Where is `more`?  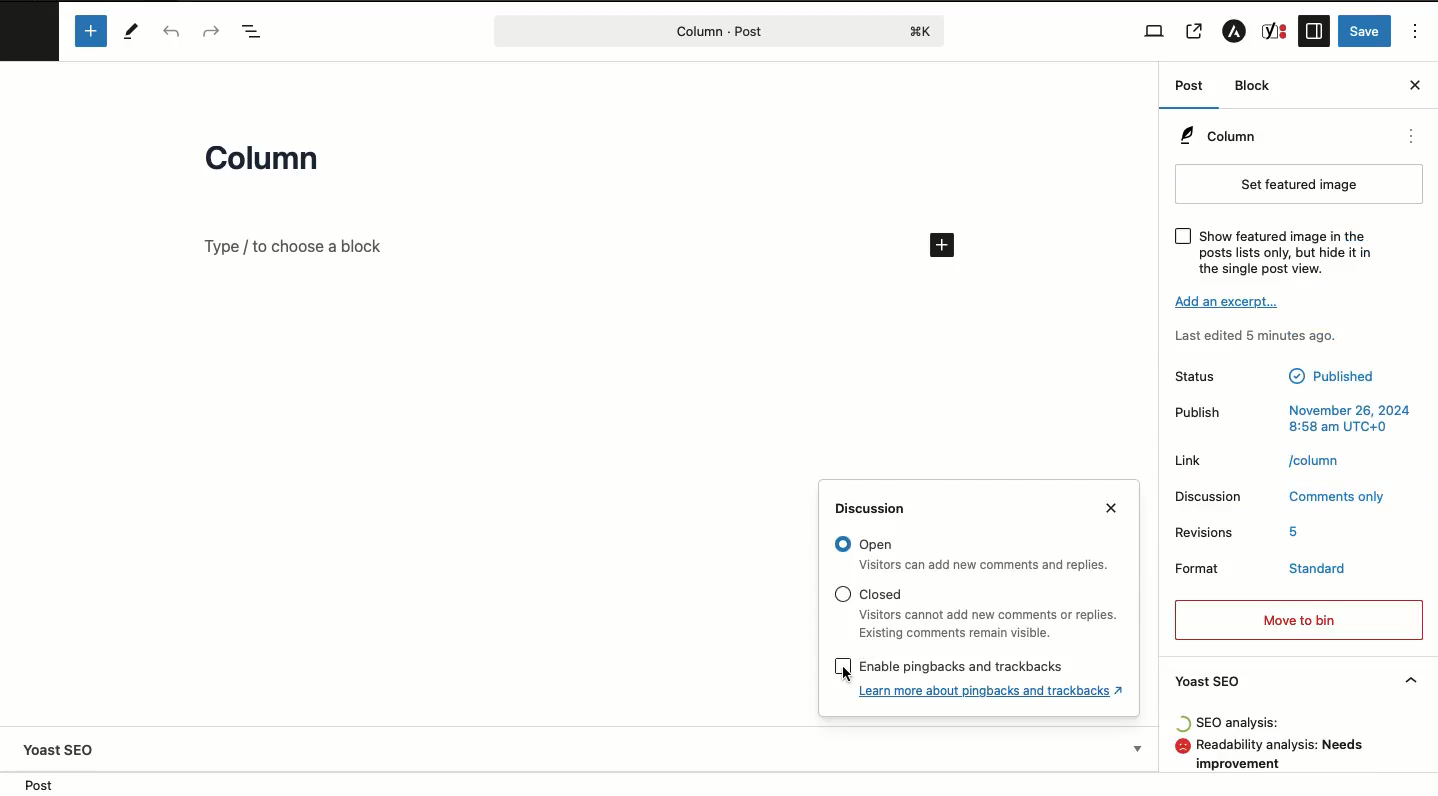 more is located at coordinates (1412, 136).